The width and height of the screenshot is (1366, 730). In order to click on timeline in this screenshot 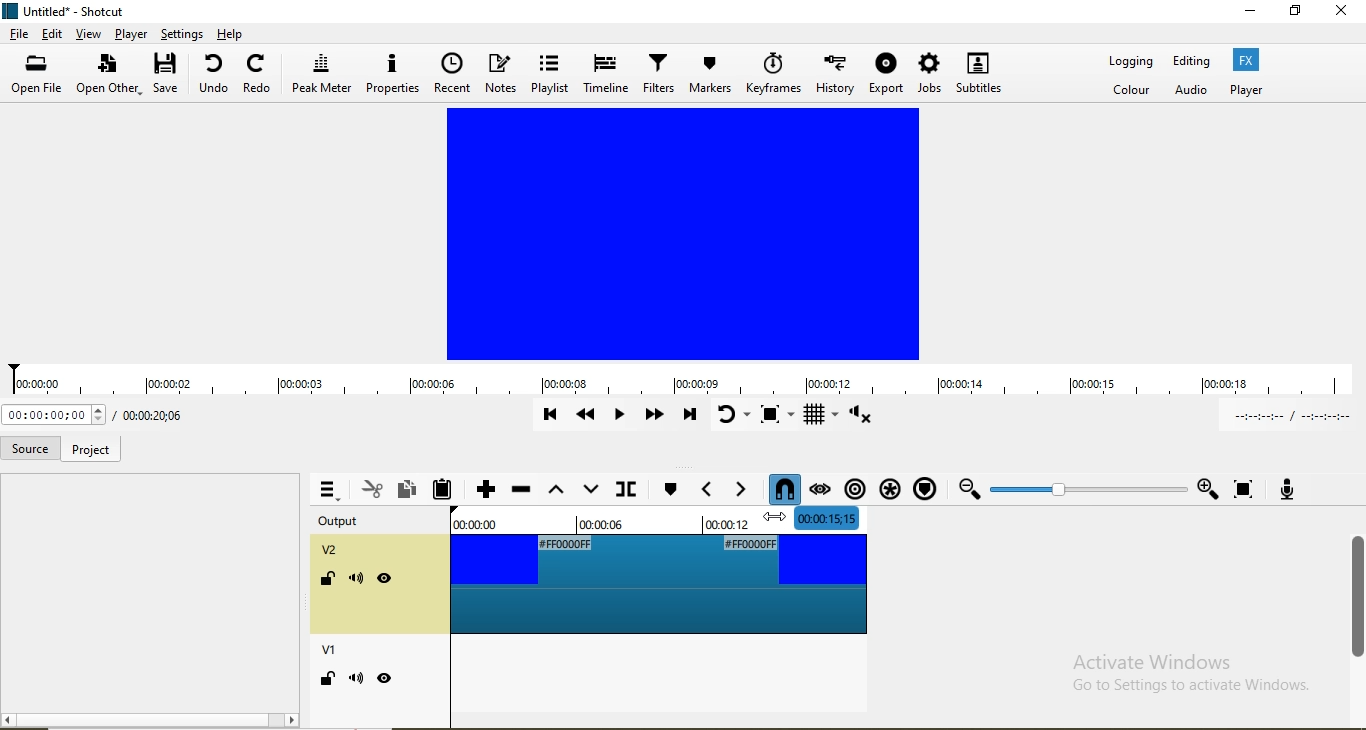, I will do `click(683, 381)`.